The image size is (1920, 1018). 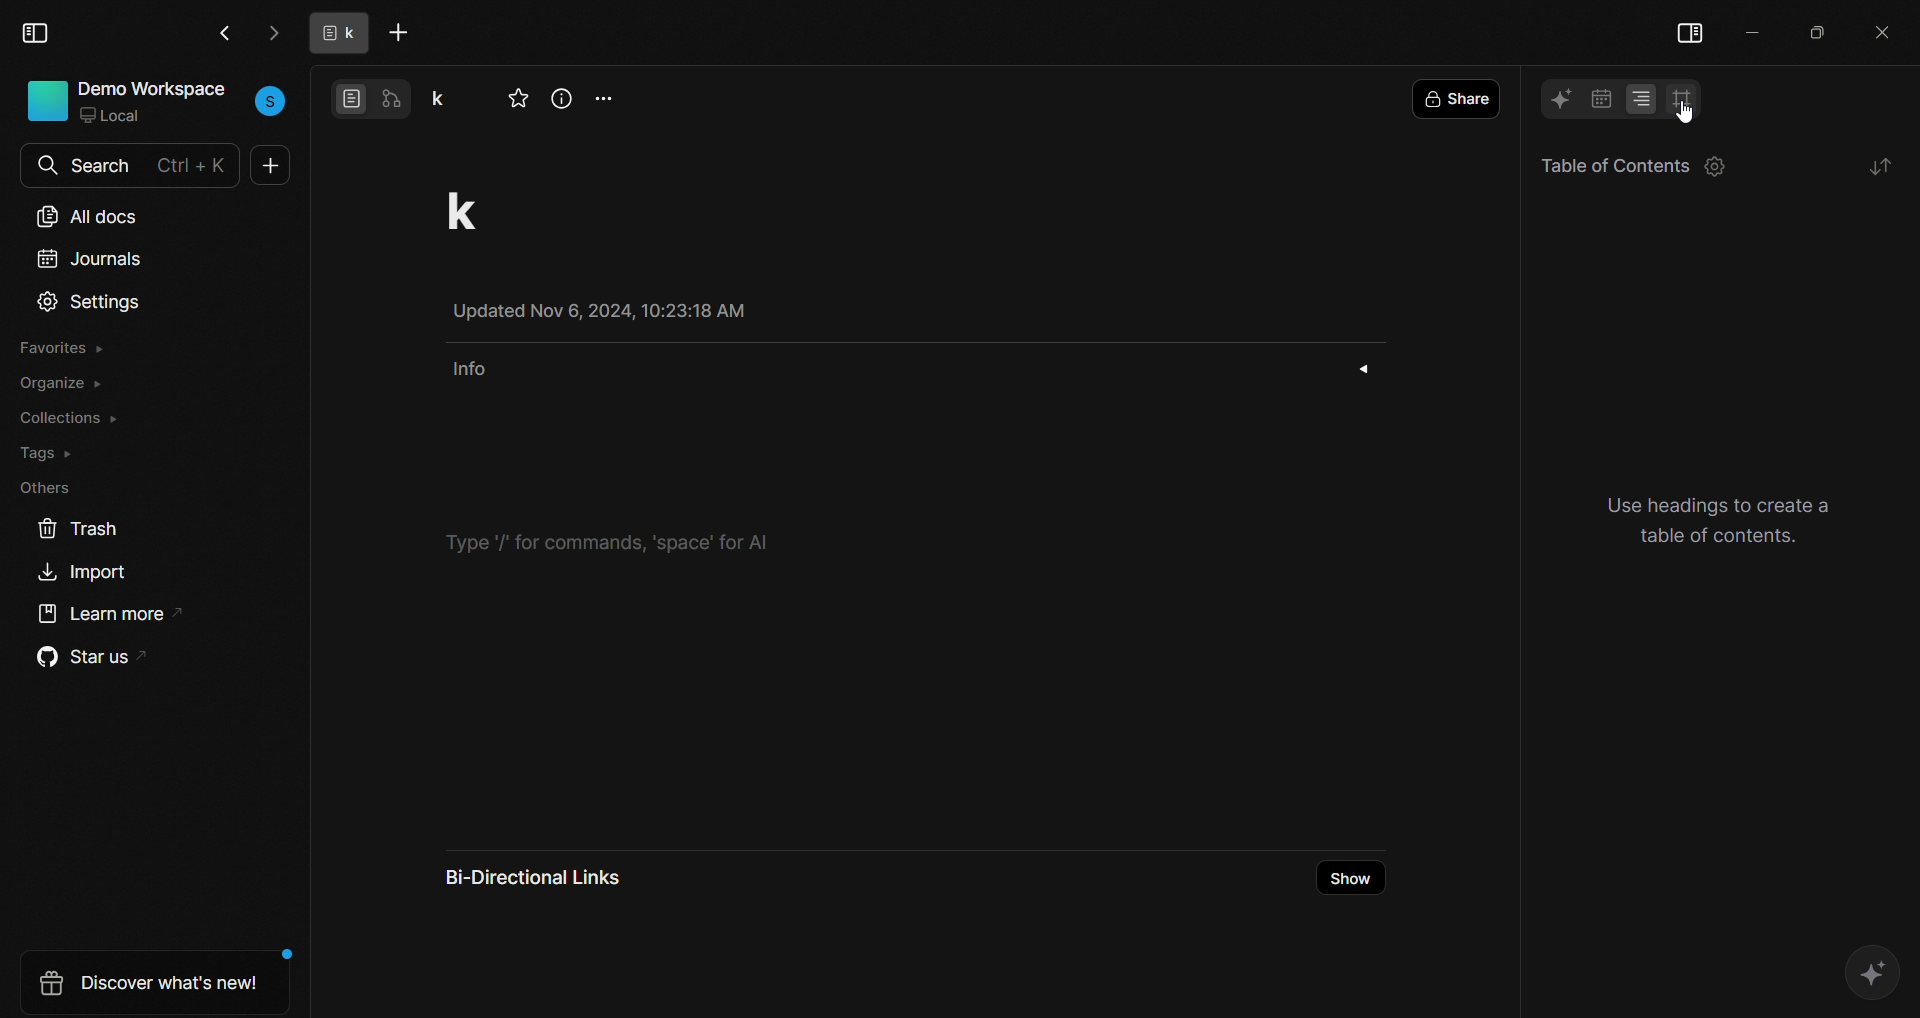 I want to click on local, so click(x=119, y=118).